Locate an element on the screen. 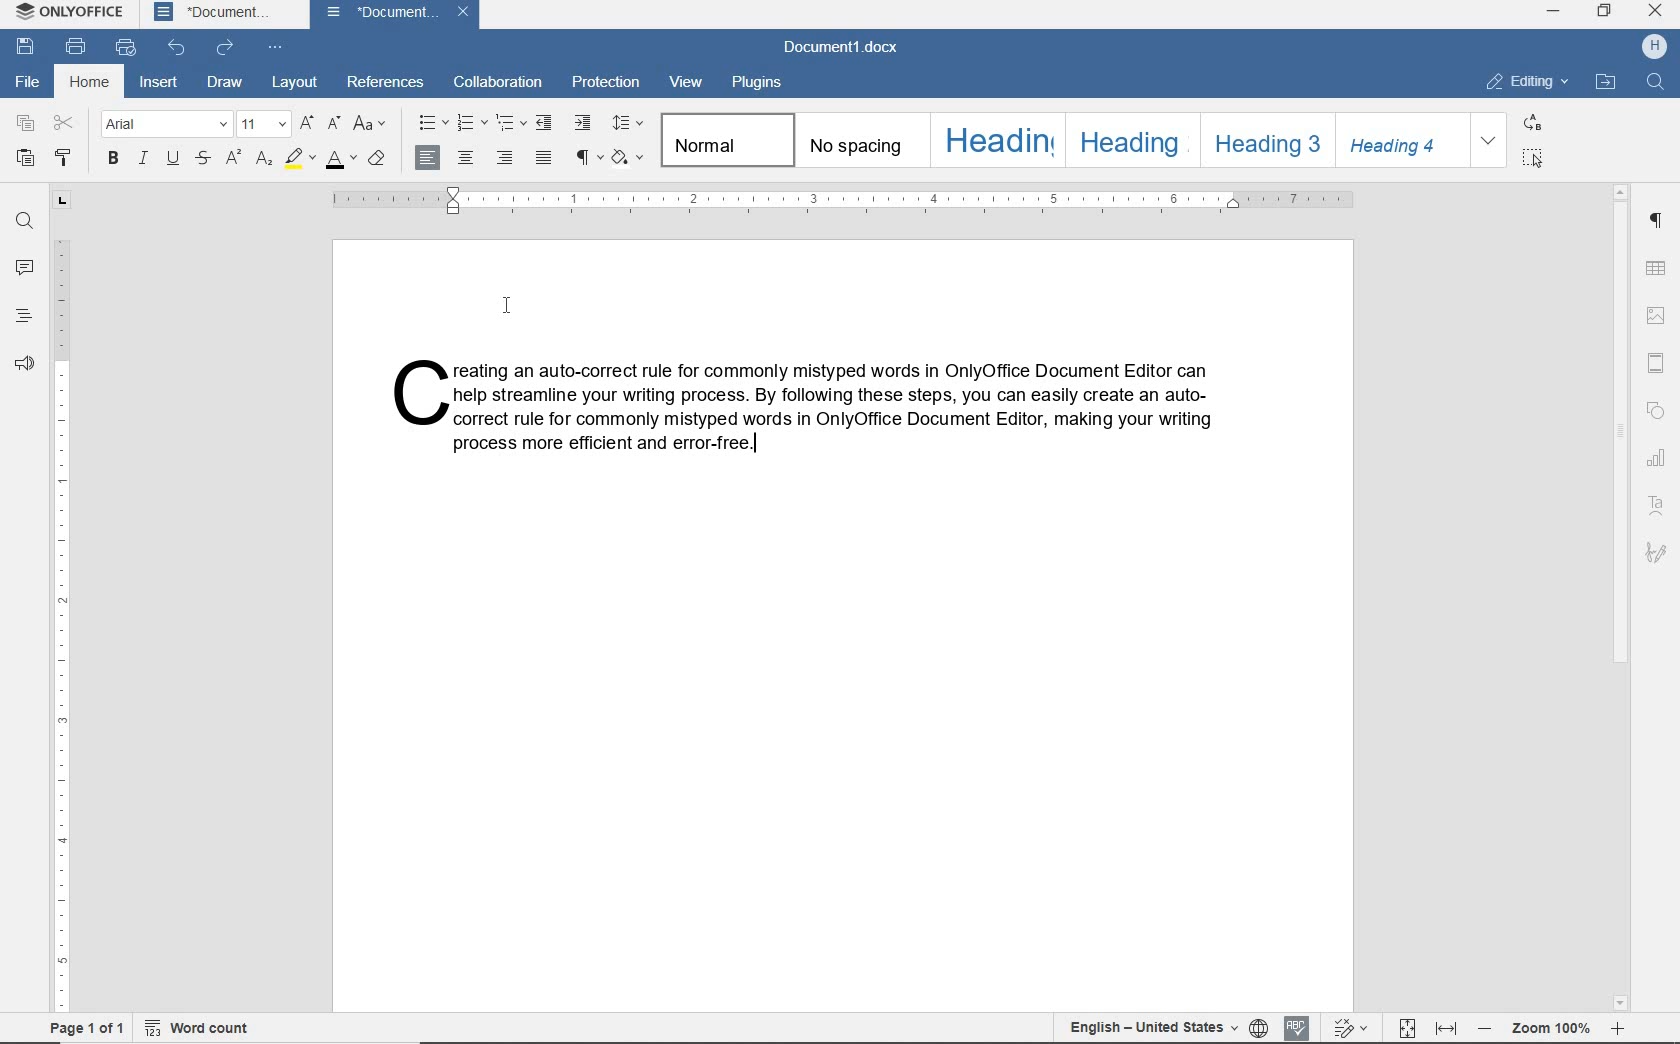  SUBSCRIPT is located at coordinates (264, 160).